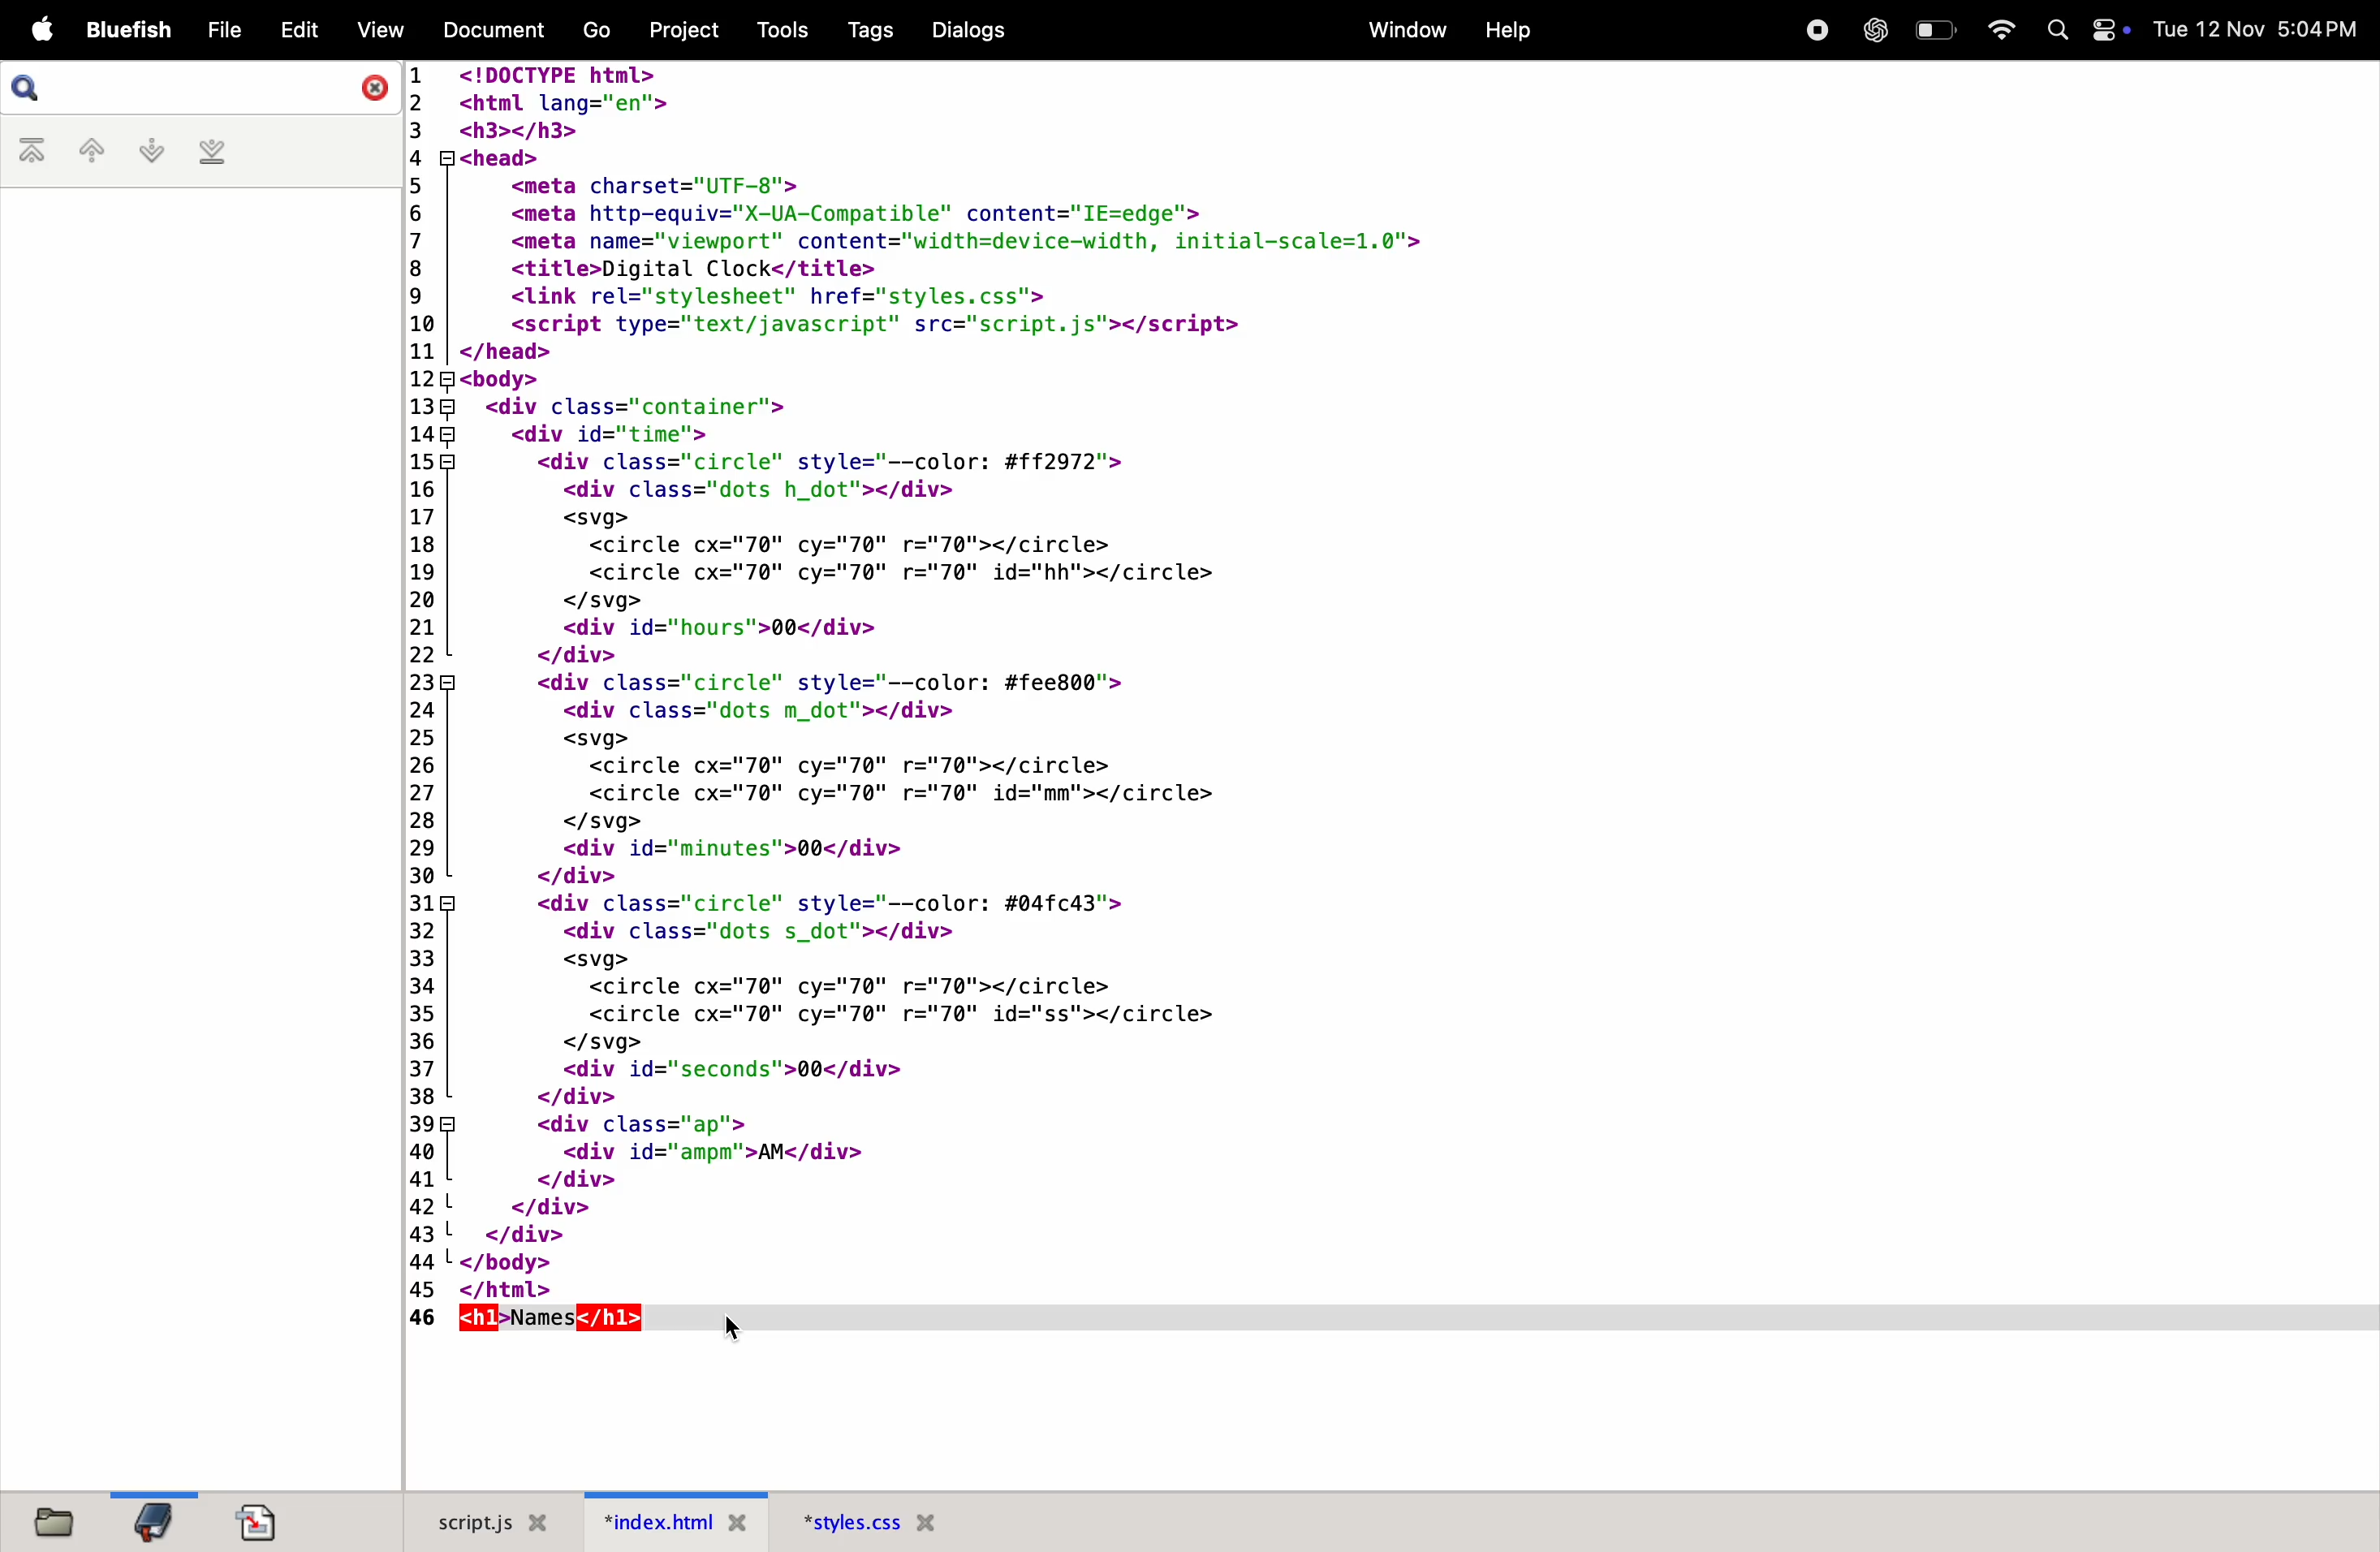 This screenshot has height=1552, width=2380. Describe the element at coordinates (2108, 30) in the screenshot. I see `Toggle` at that location.